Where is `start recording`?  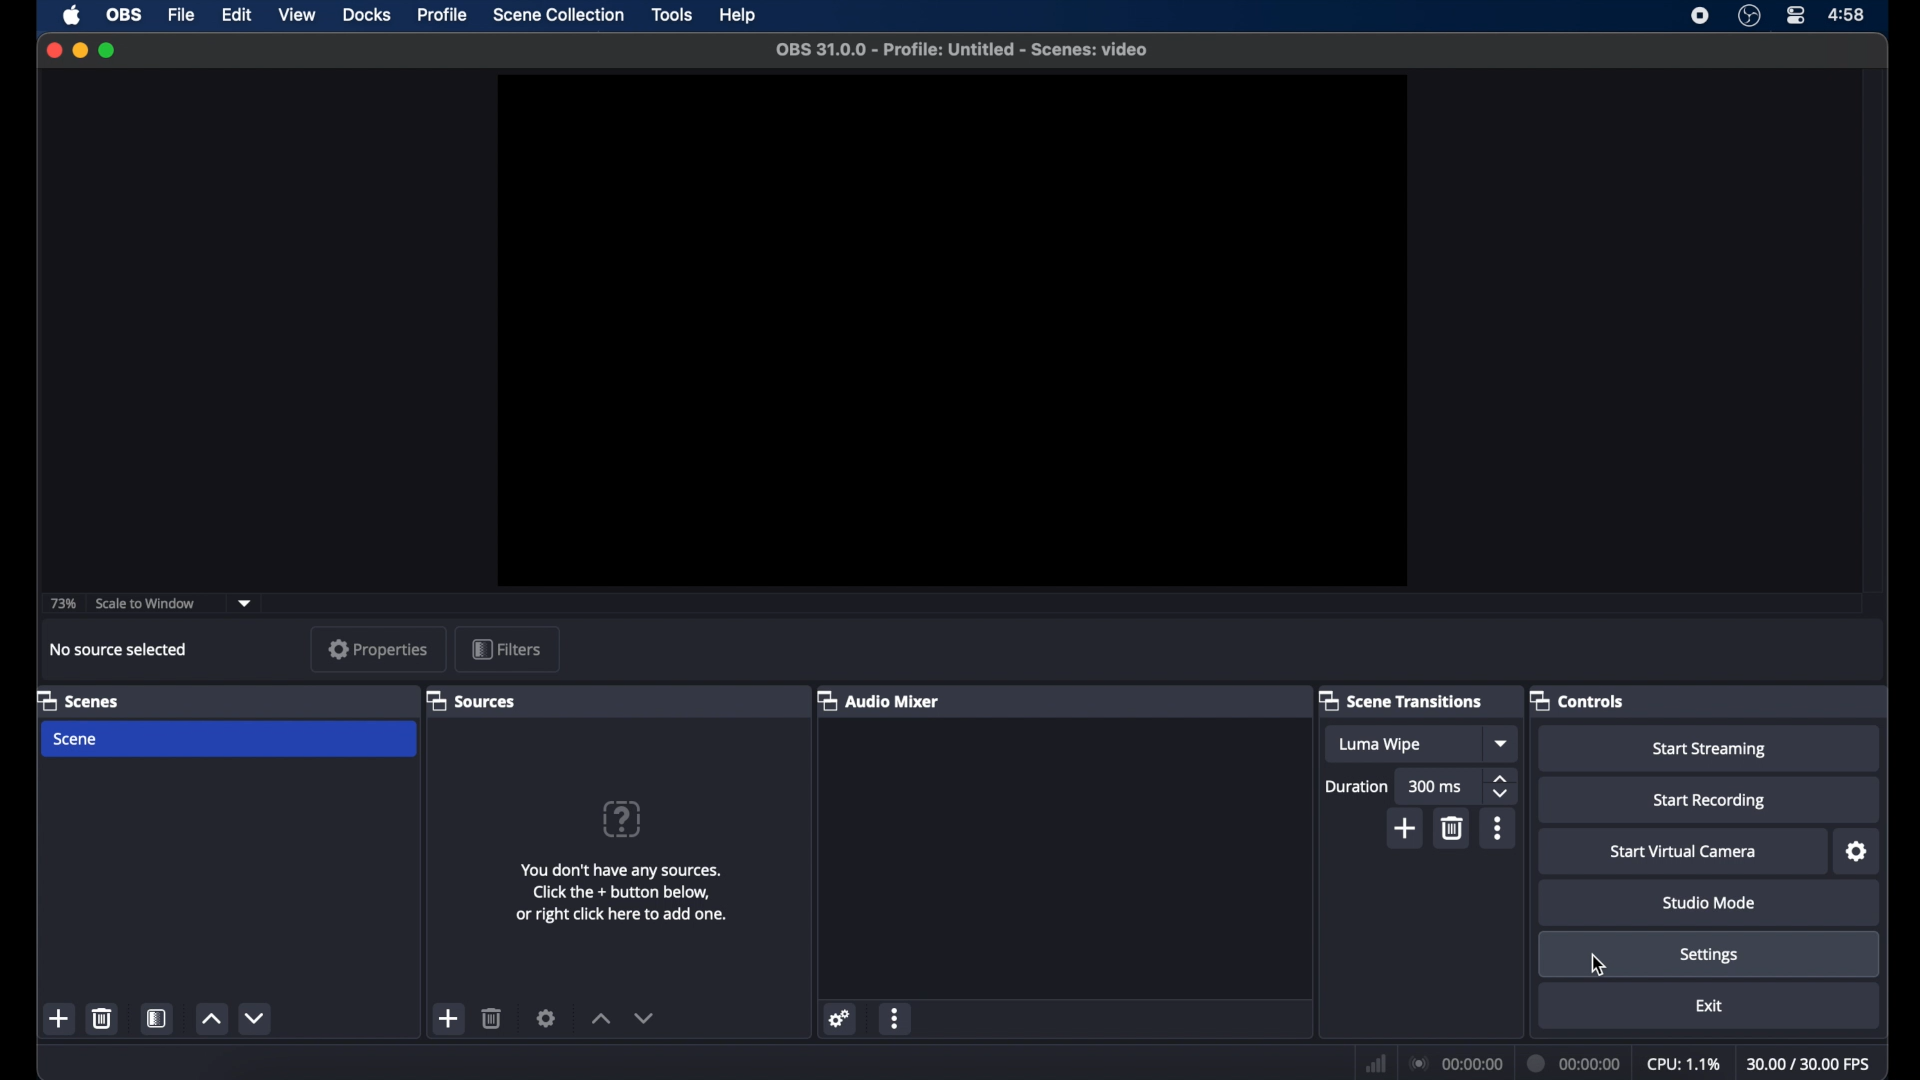 start recording is located at coordinates (1708, 800).